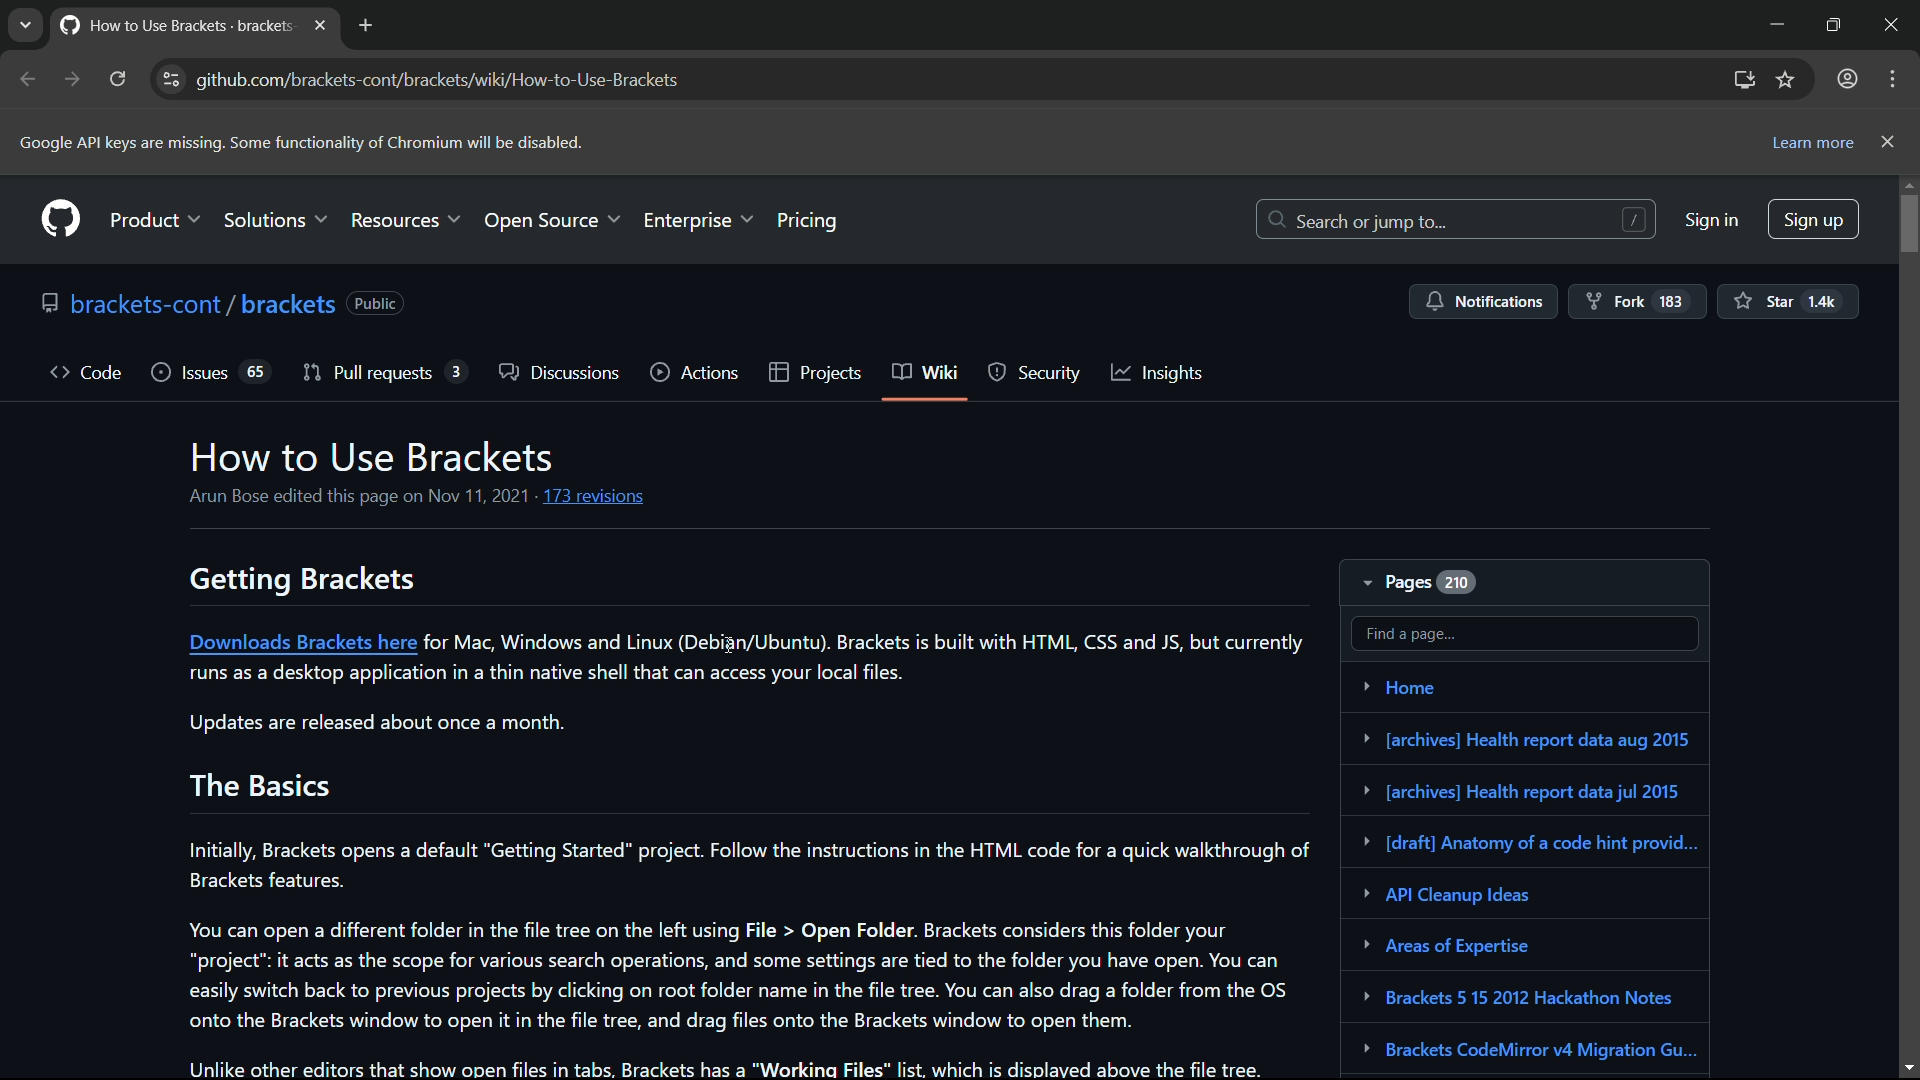  What do you see at coordinates (61, 220) in the screenshot?
I see `github icon` at bounding box center [61, 220].